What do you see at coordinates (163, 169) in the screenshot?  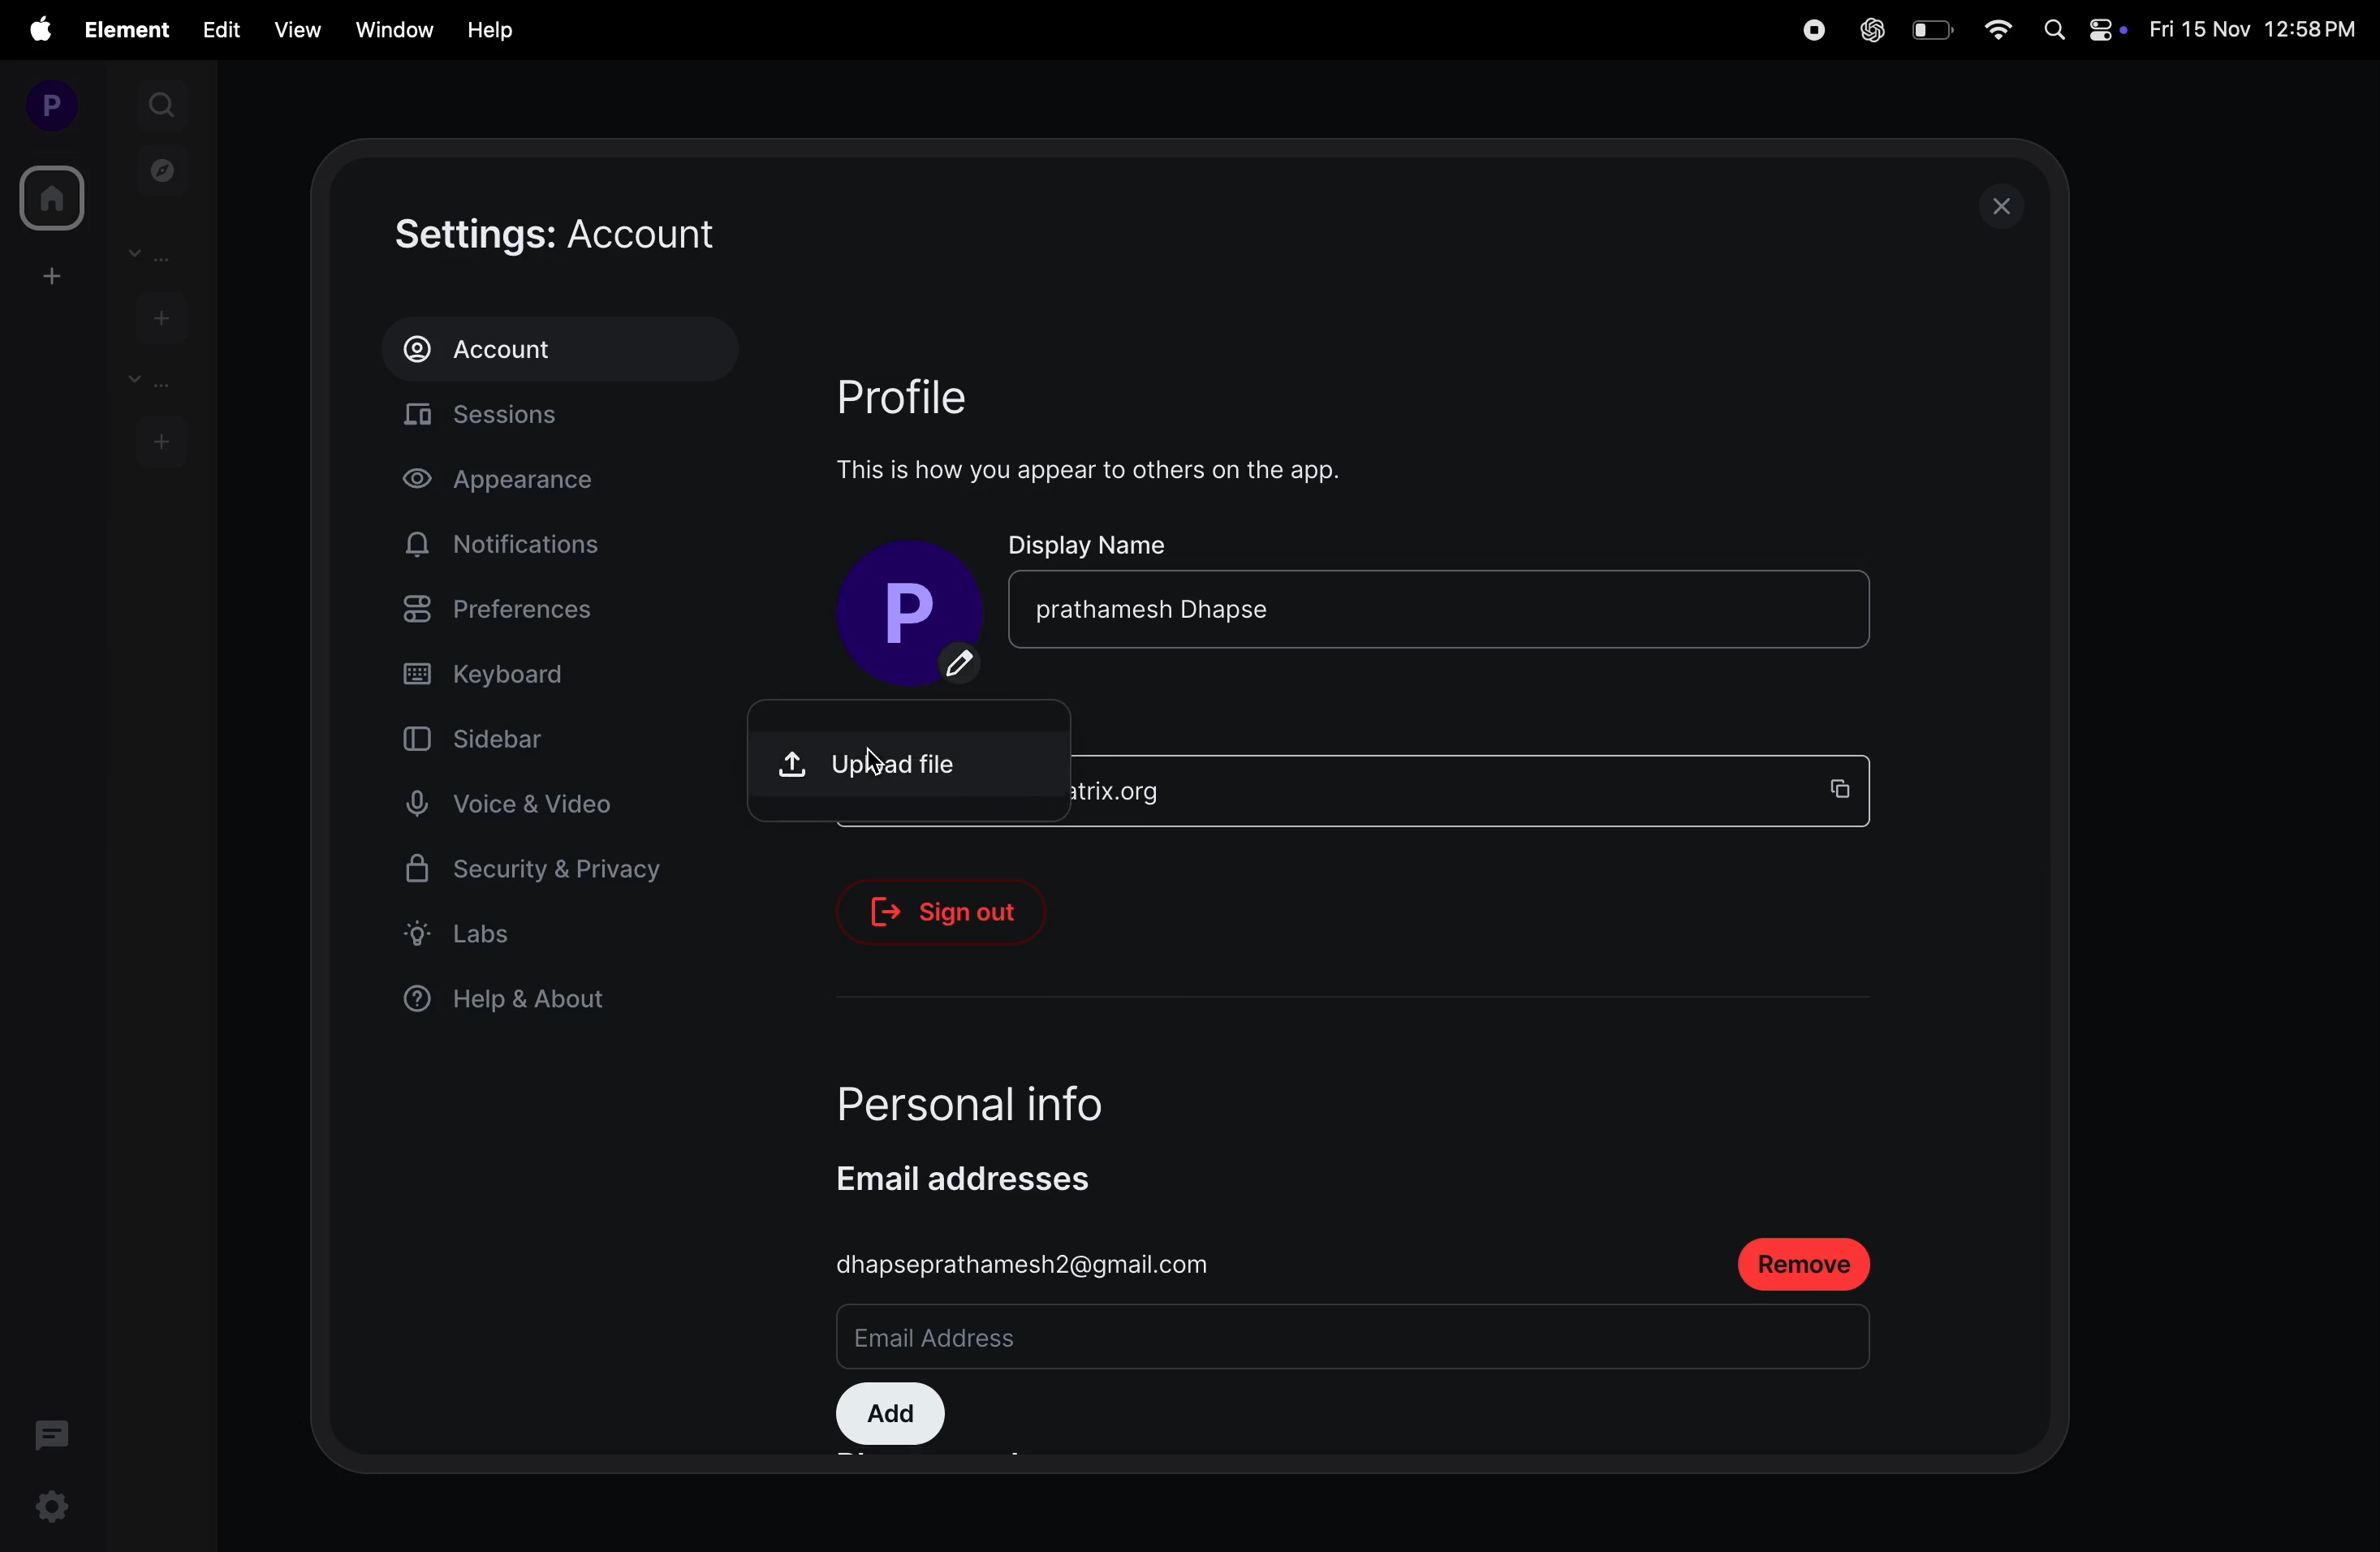 I see `explore` at bounding box center [163, 169].